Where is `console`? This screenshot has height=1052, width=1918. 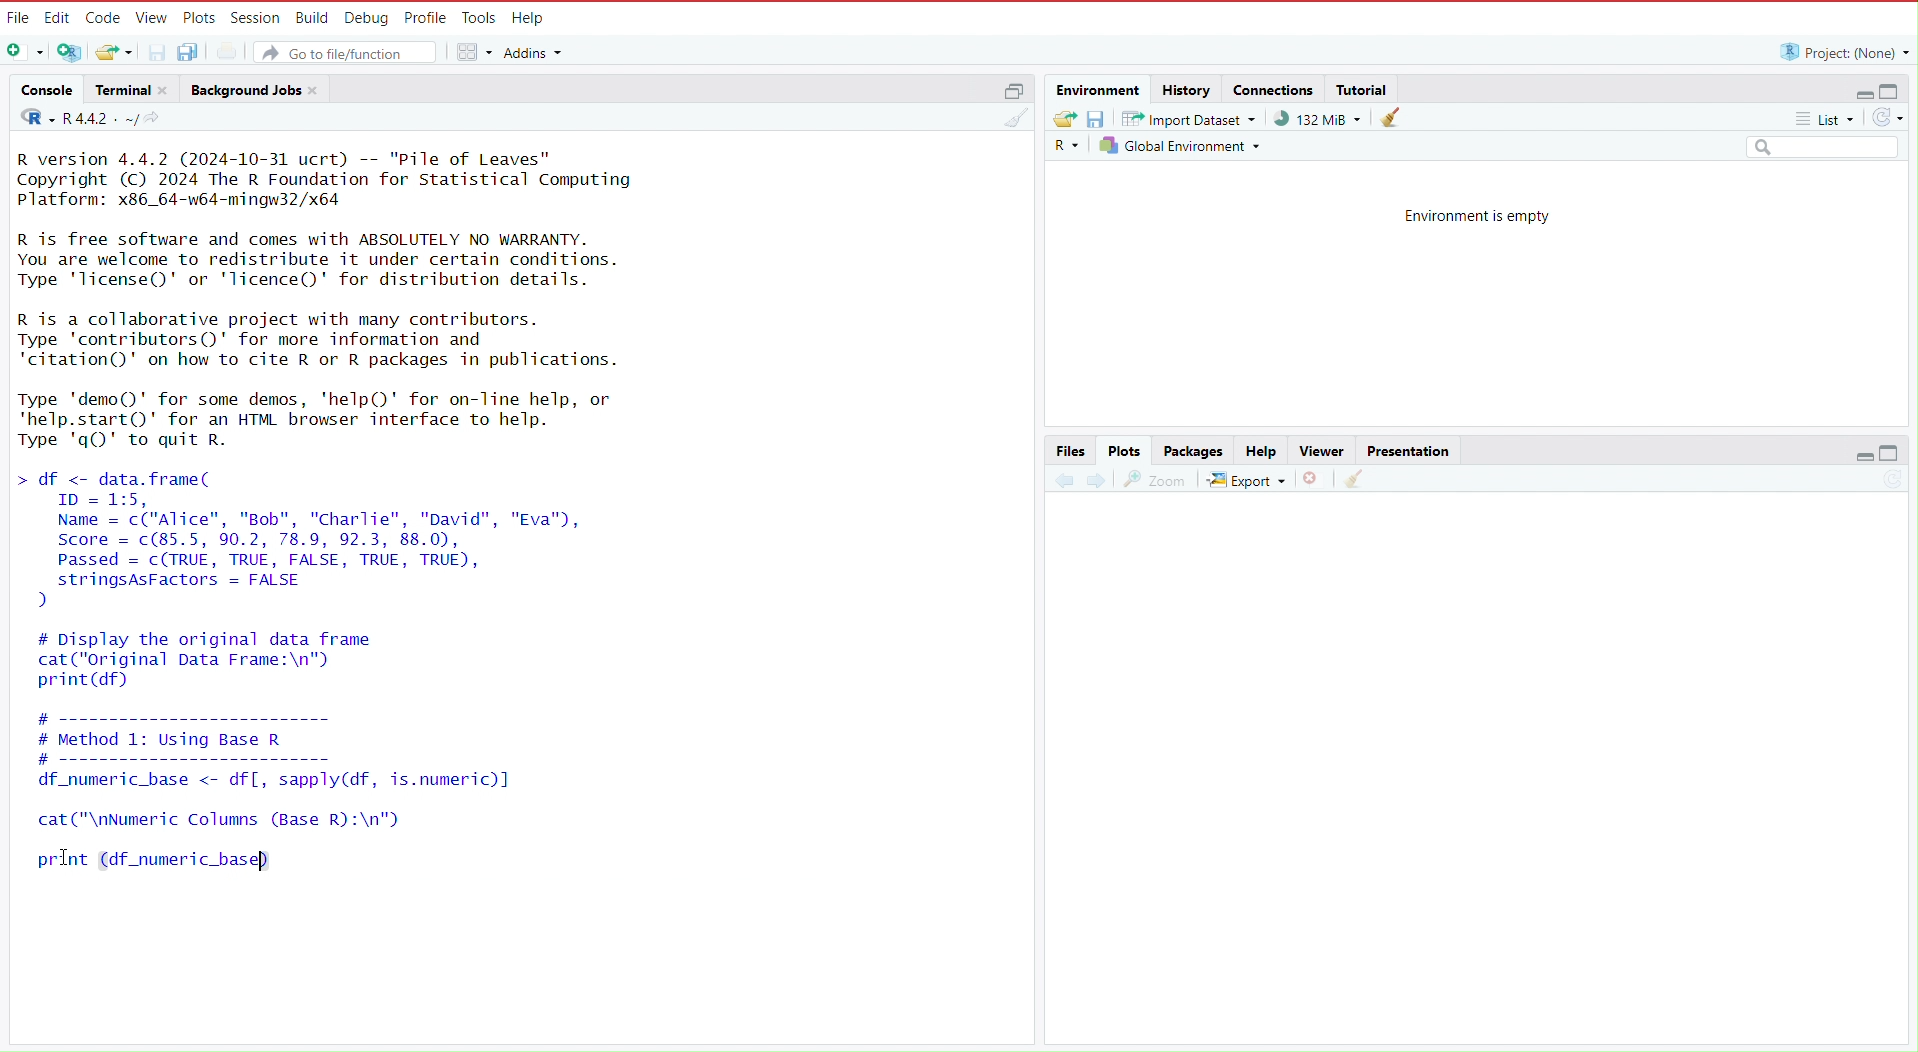 console is located at coordinates (42, 87).